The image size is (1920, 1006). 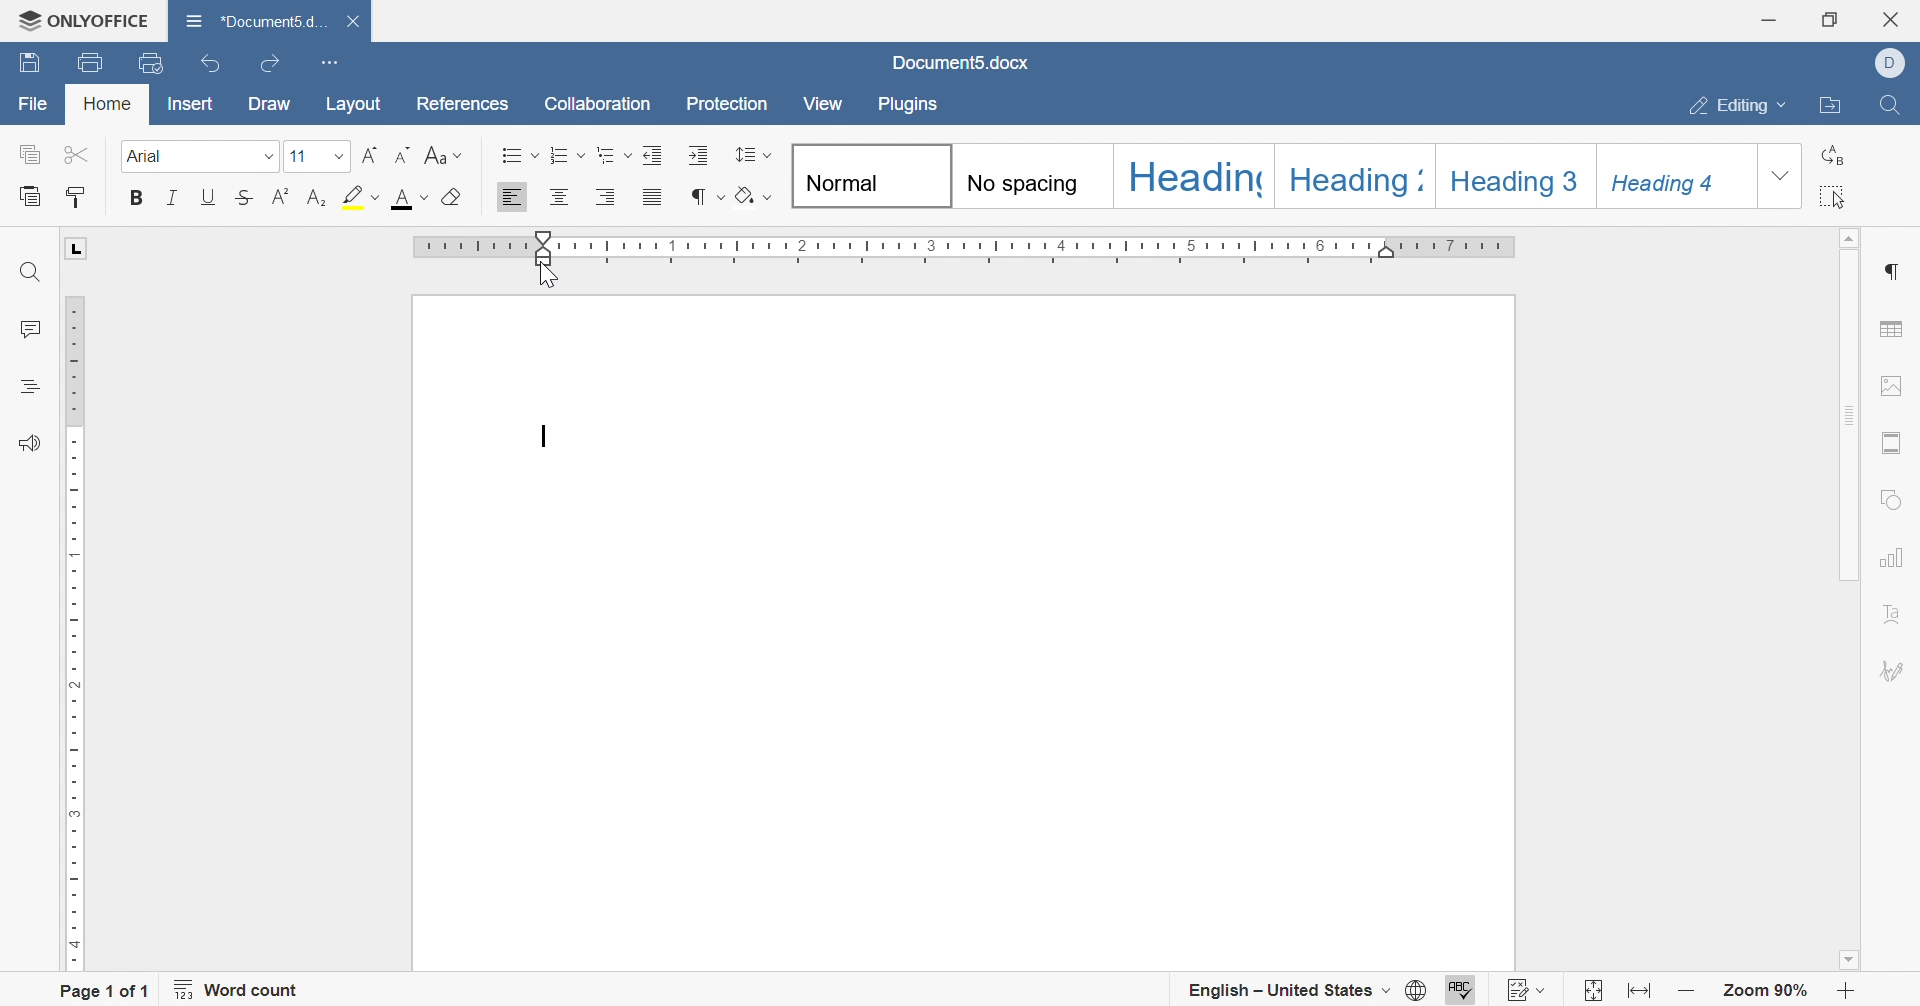 What do you see at coordinates (561, 195) in the screenshot?
I see `Align center` at bounding box center [561, 195].